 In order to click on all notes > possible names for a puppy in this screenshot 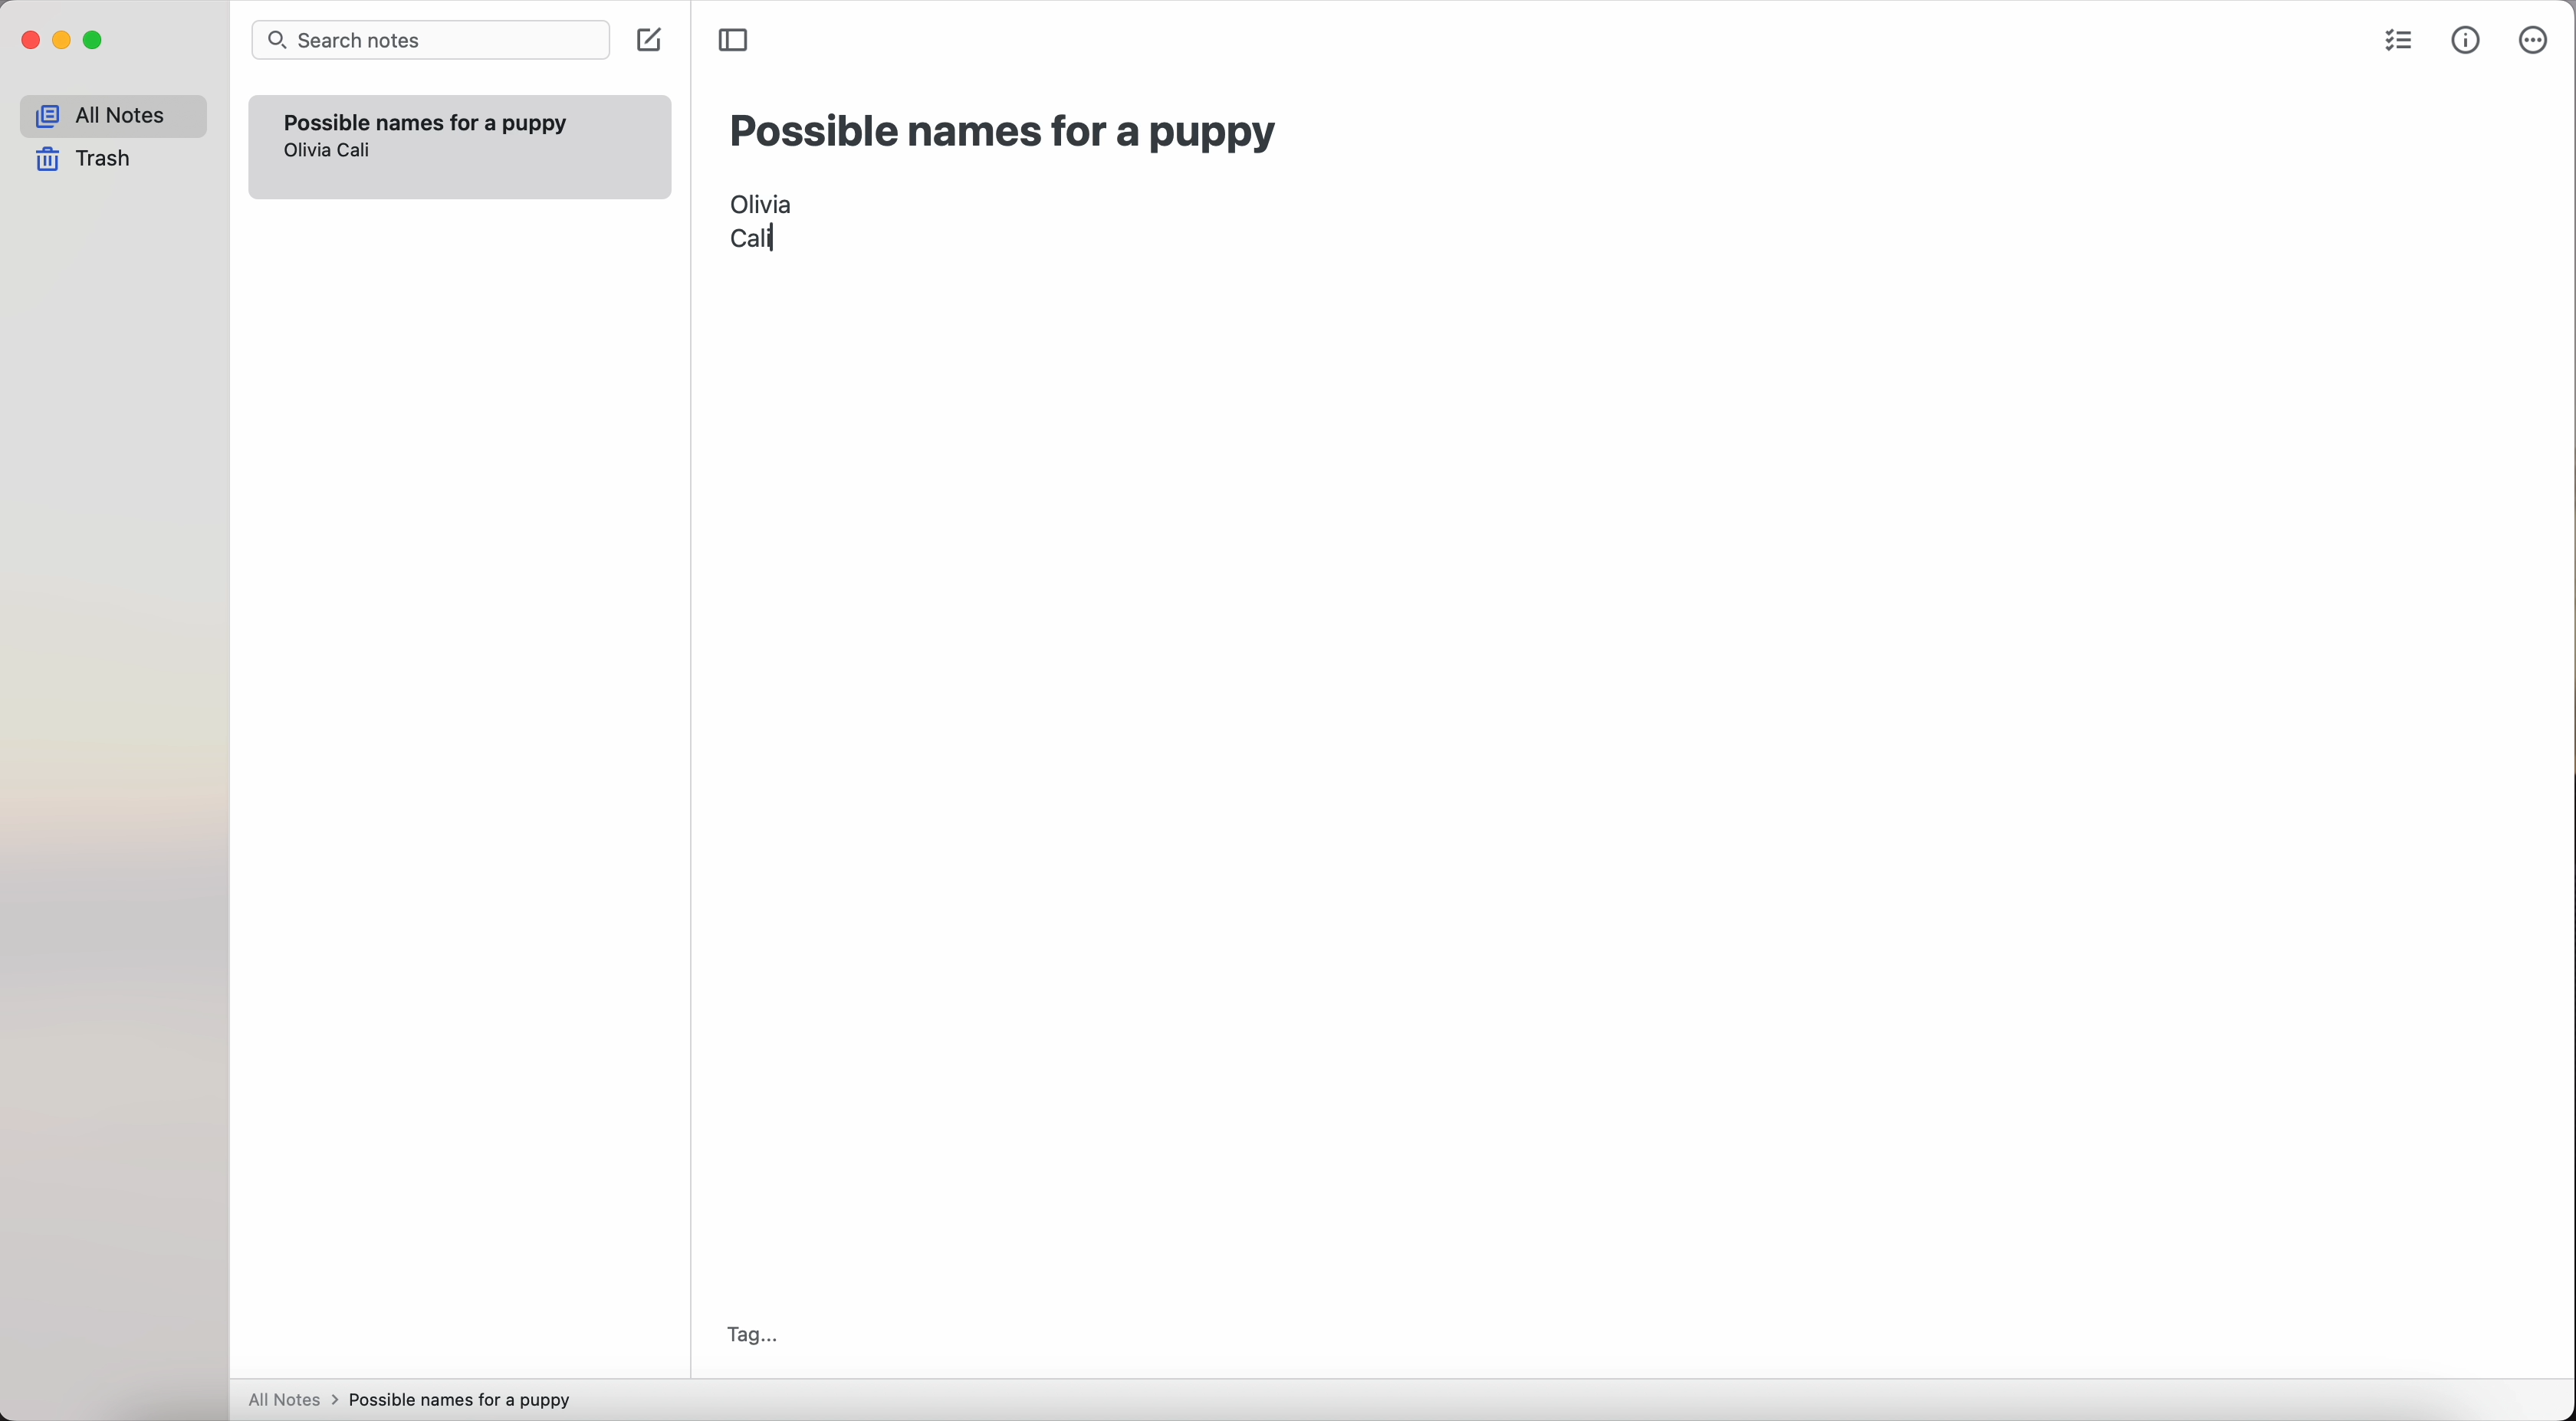, I will do `click(417, 1398)`.